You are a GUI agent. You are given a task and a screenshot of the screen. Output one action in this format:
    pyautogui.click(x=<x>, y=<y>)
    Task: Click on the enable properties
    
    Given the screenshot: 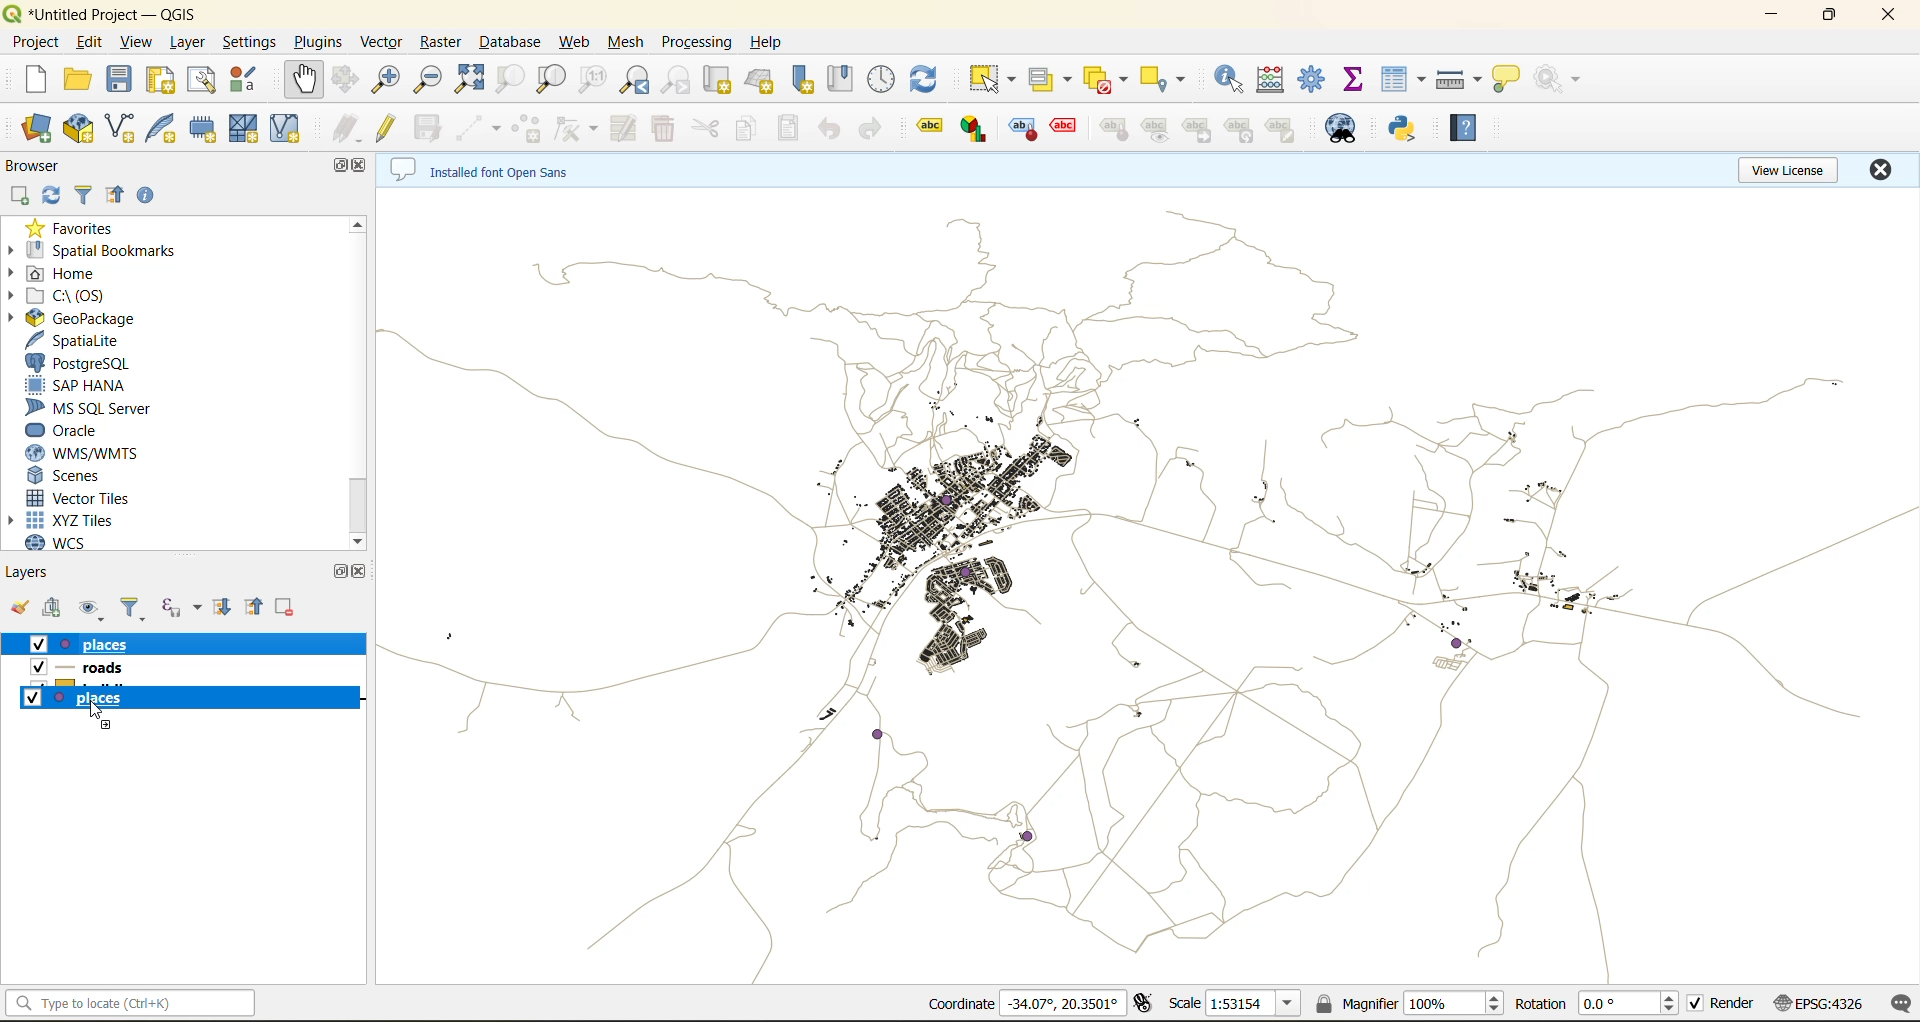 What is the action you would take?
    pyautogui.click(x=153, y=199)
    